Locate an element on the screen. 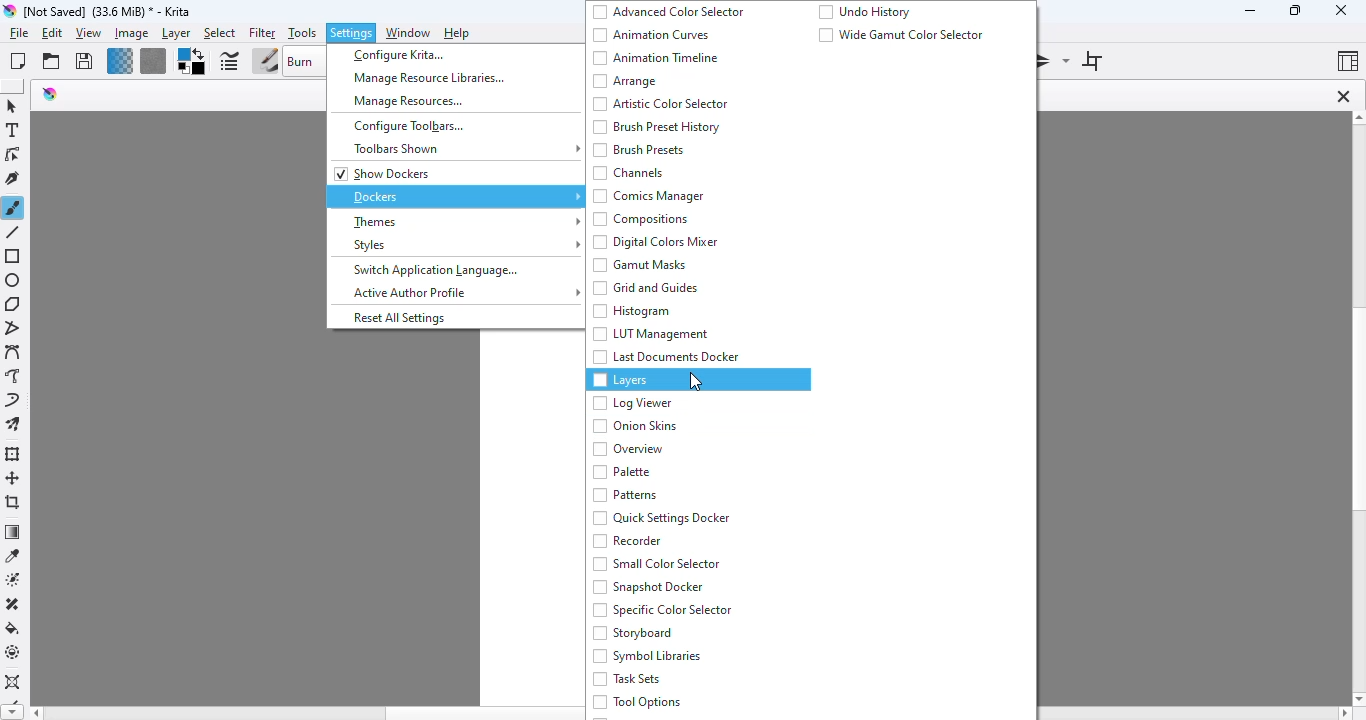  title is located at coordinates (108, 11).